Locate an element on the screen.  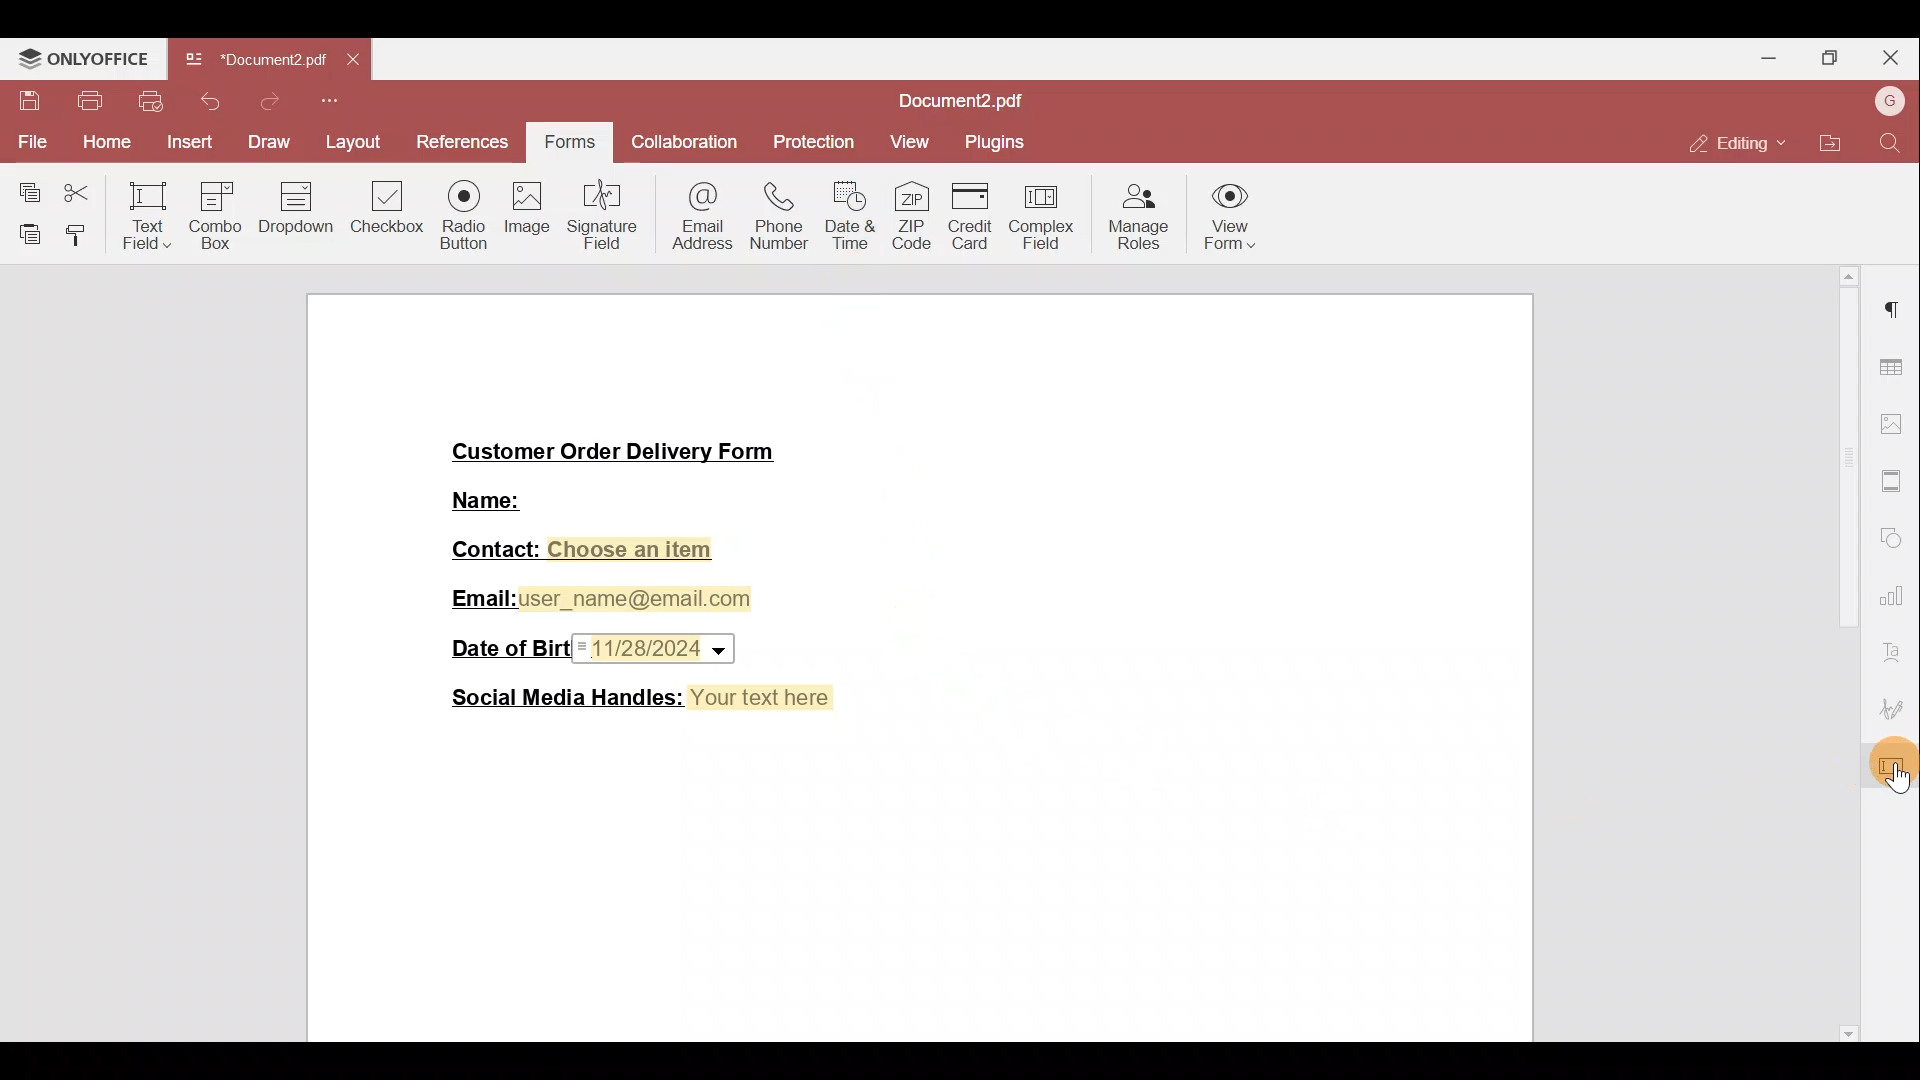
ONLYOFFICE is located at coordinates (83, 55).